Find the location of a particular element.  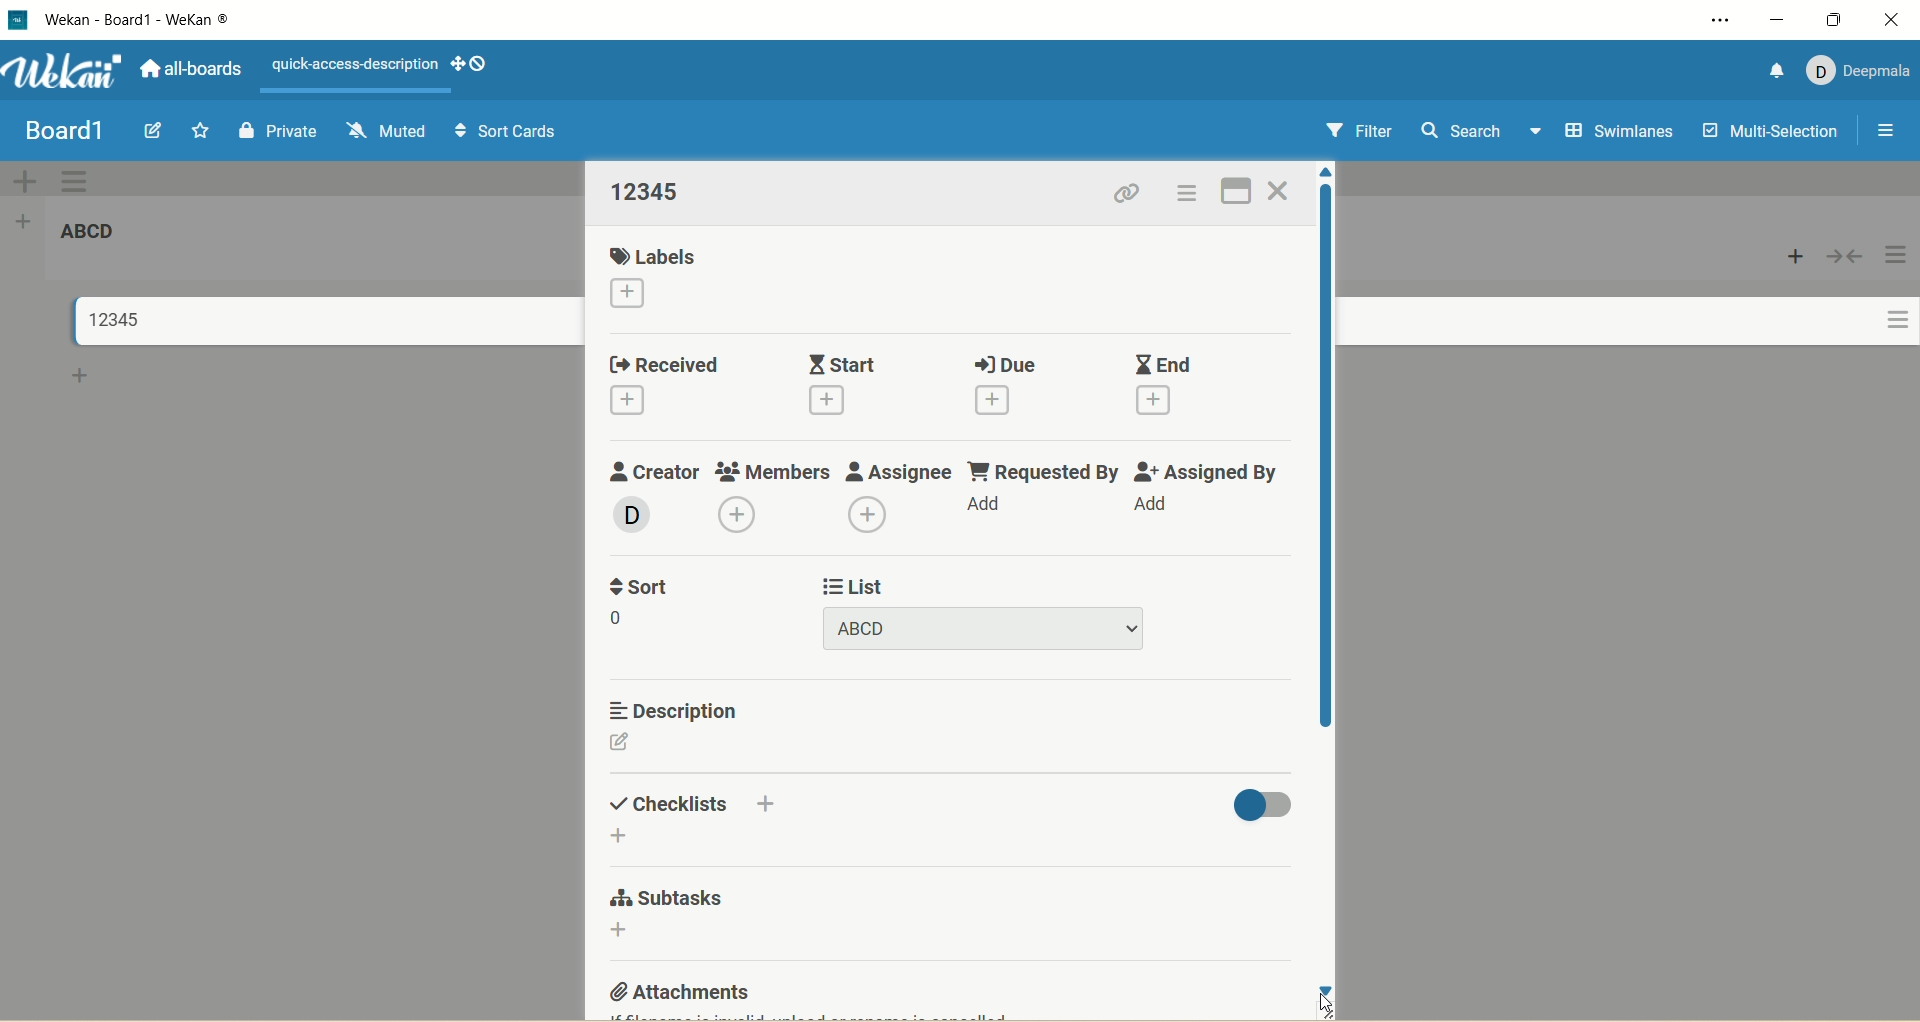

member is located at coordinates (628, 513).